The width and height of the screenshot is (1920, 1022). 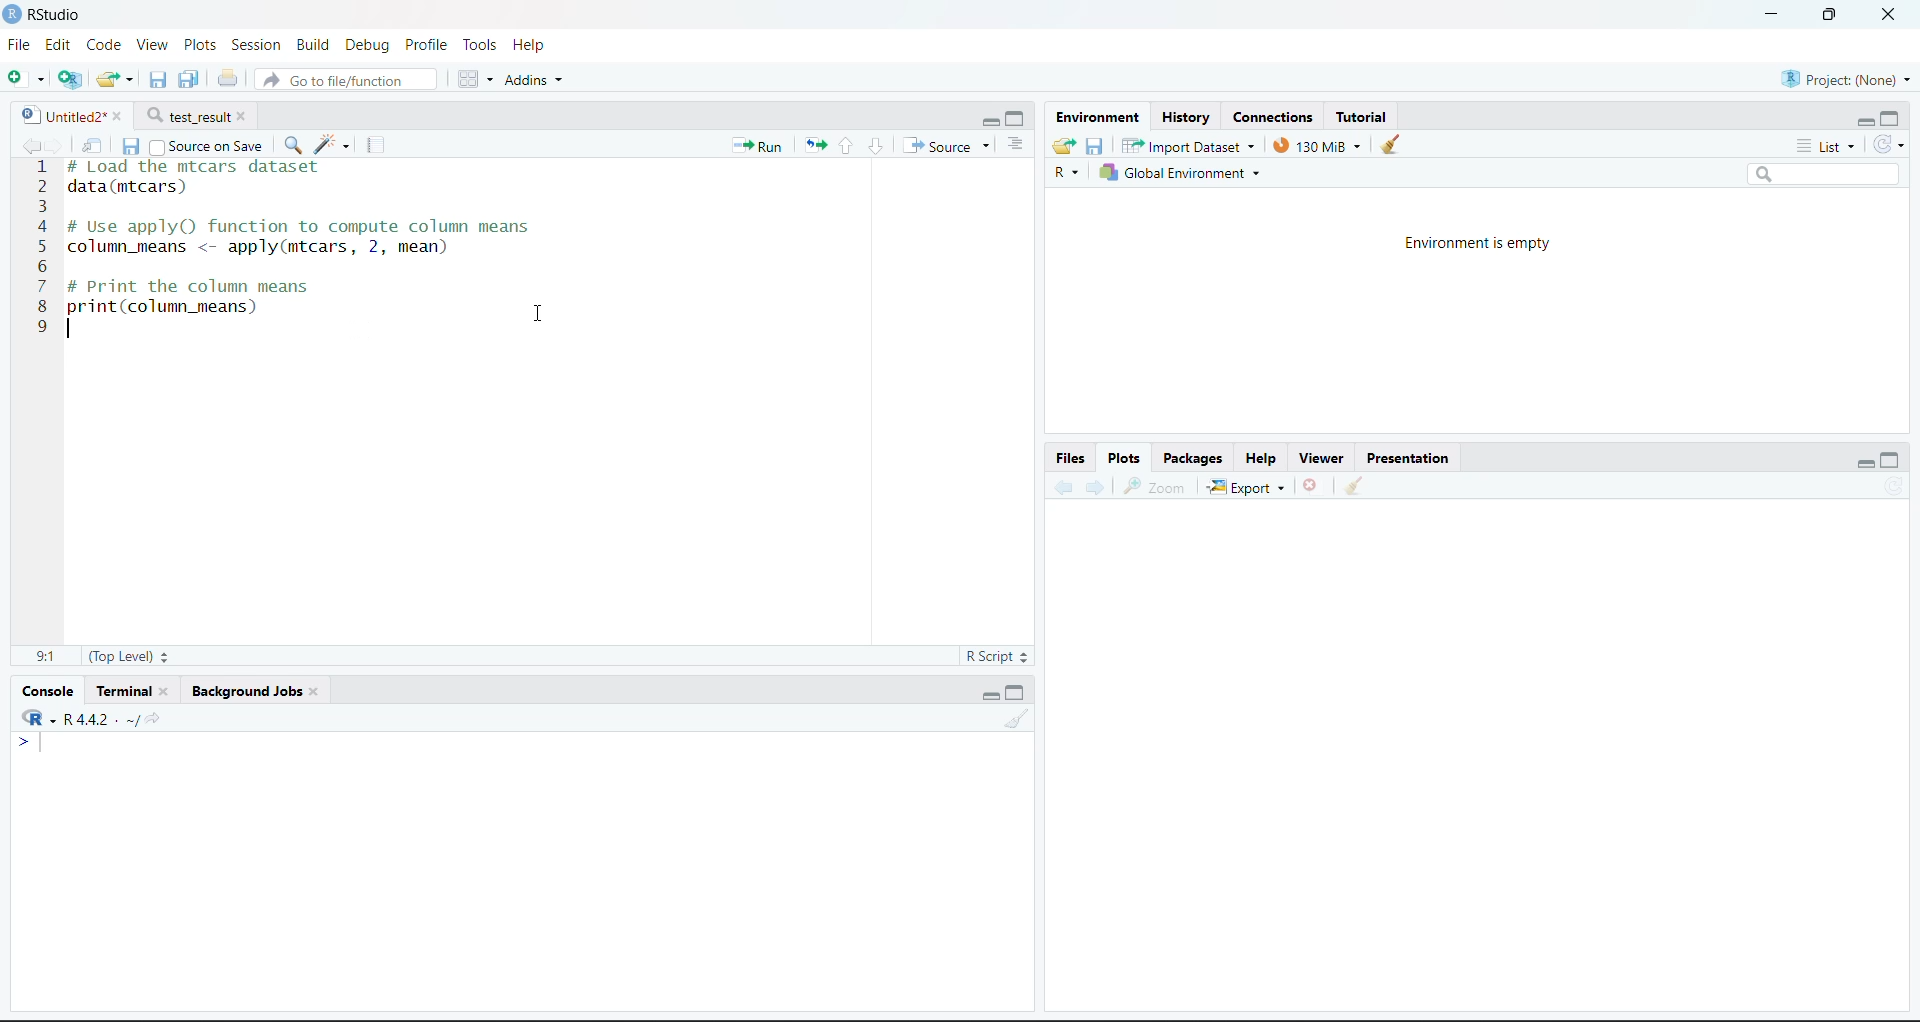 What do you see at coordinates (999, 657) in the screenshot?
I see `R Script` at bounding box center [999, 657].